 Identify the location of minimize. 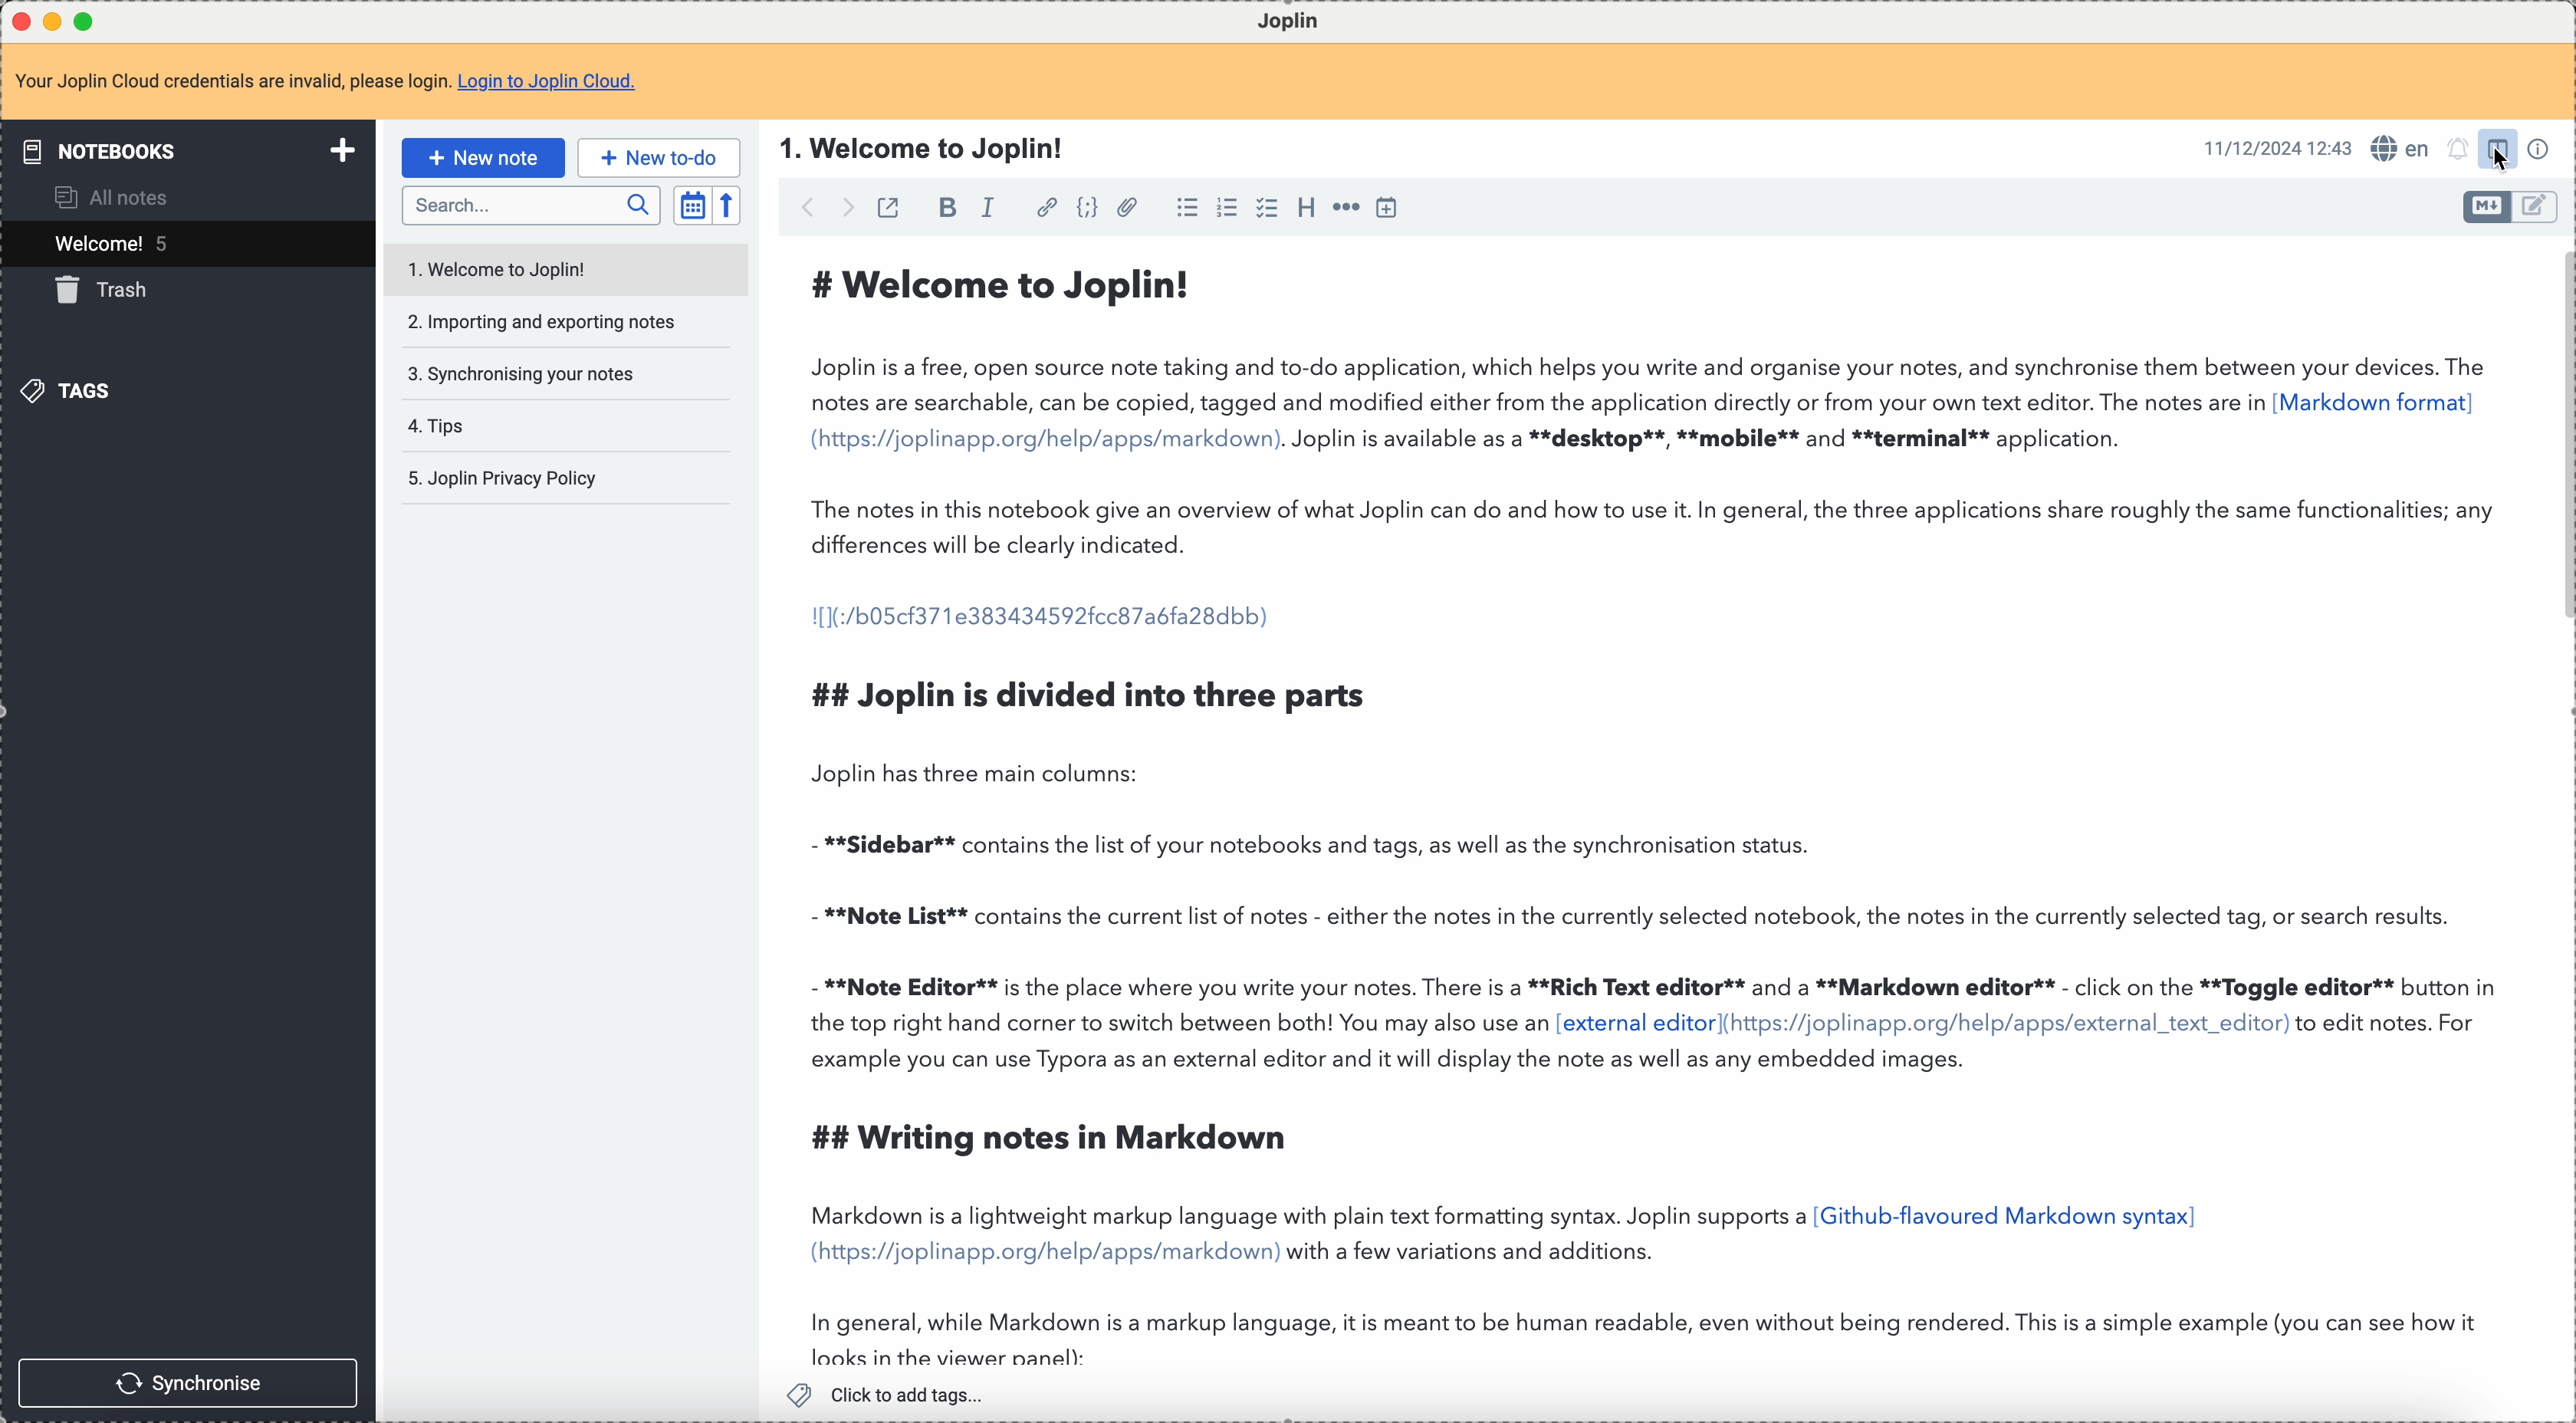
(53, 20).